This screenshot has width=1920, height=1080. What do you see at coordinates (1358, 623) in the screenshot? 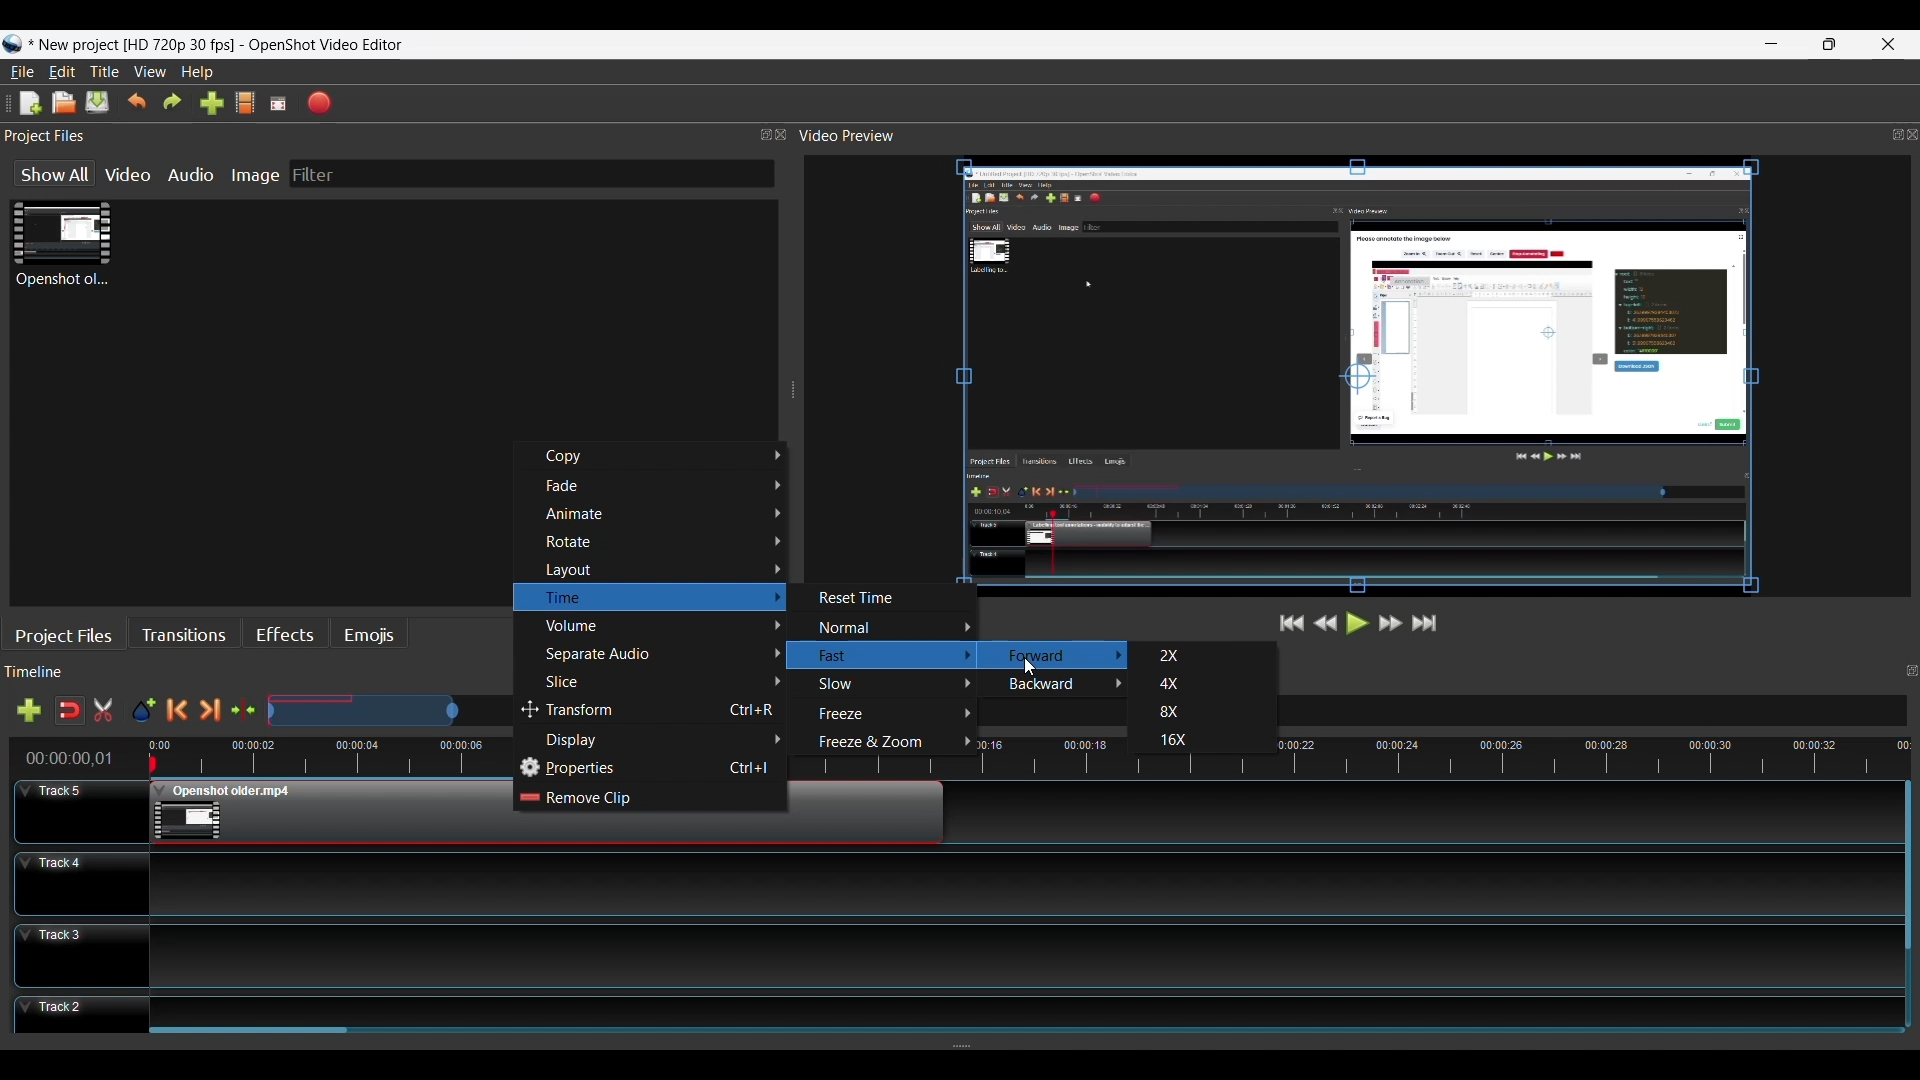
I see `Play` at bounding box center [1358, 623].